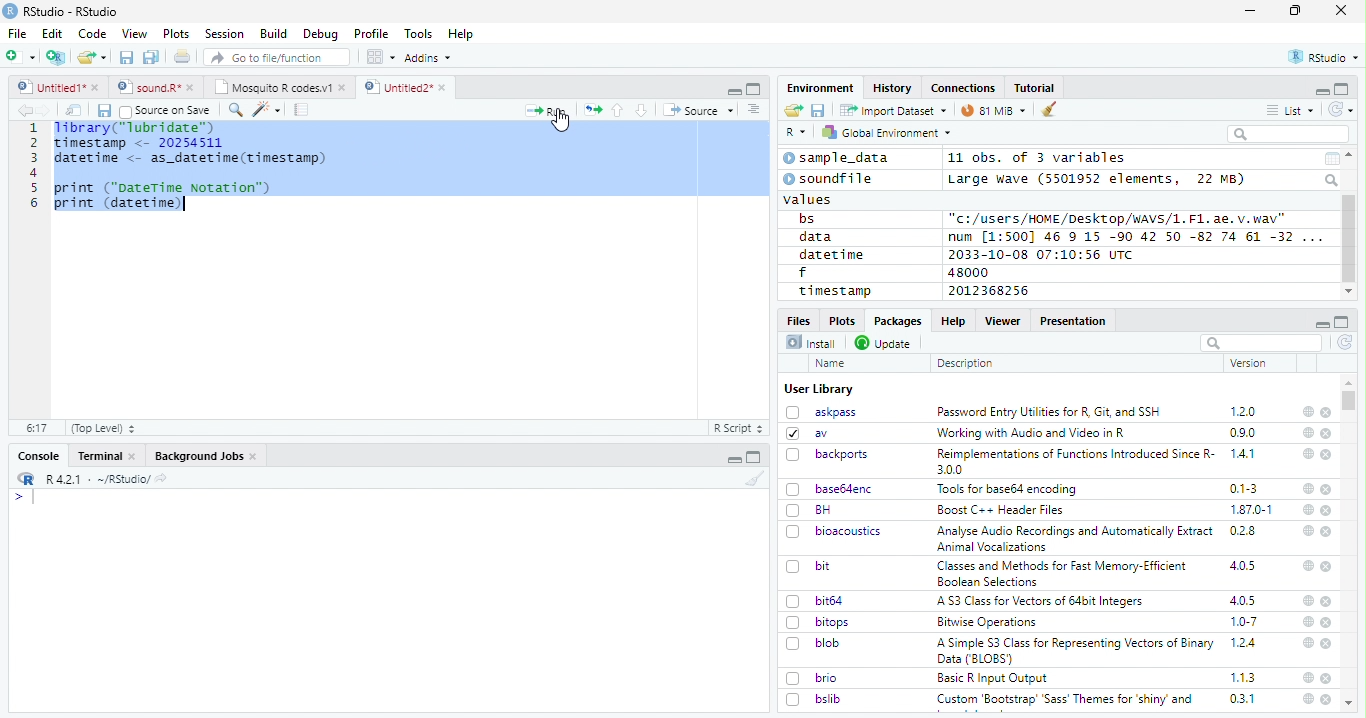 The height and width of the screenshot is (718, 1366). I want to click on help, so click(1307, 600).